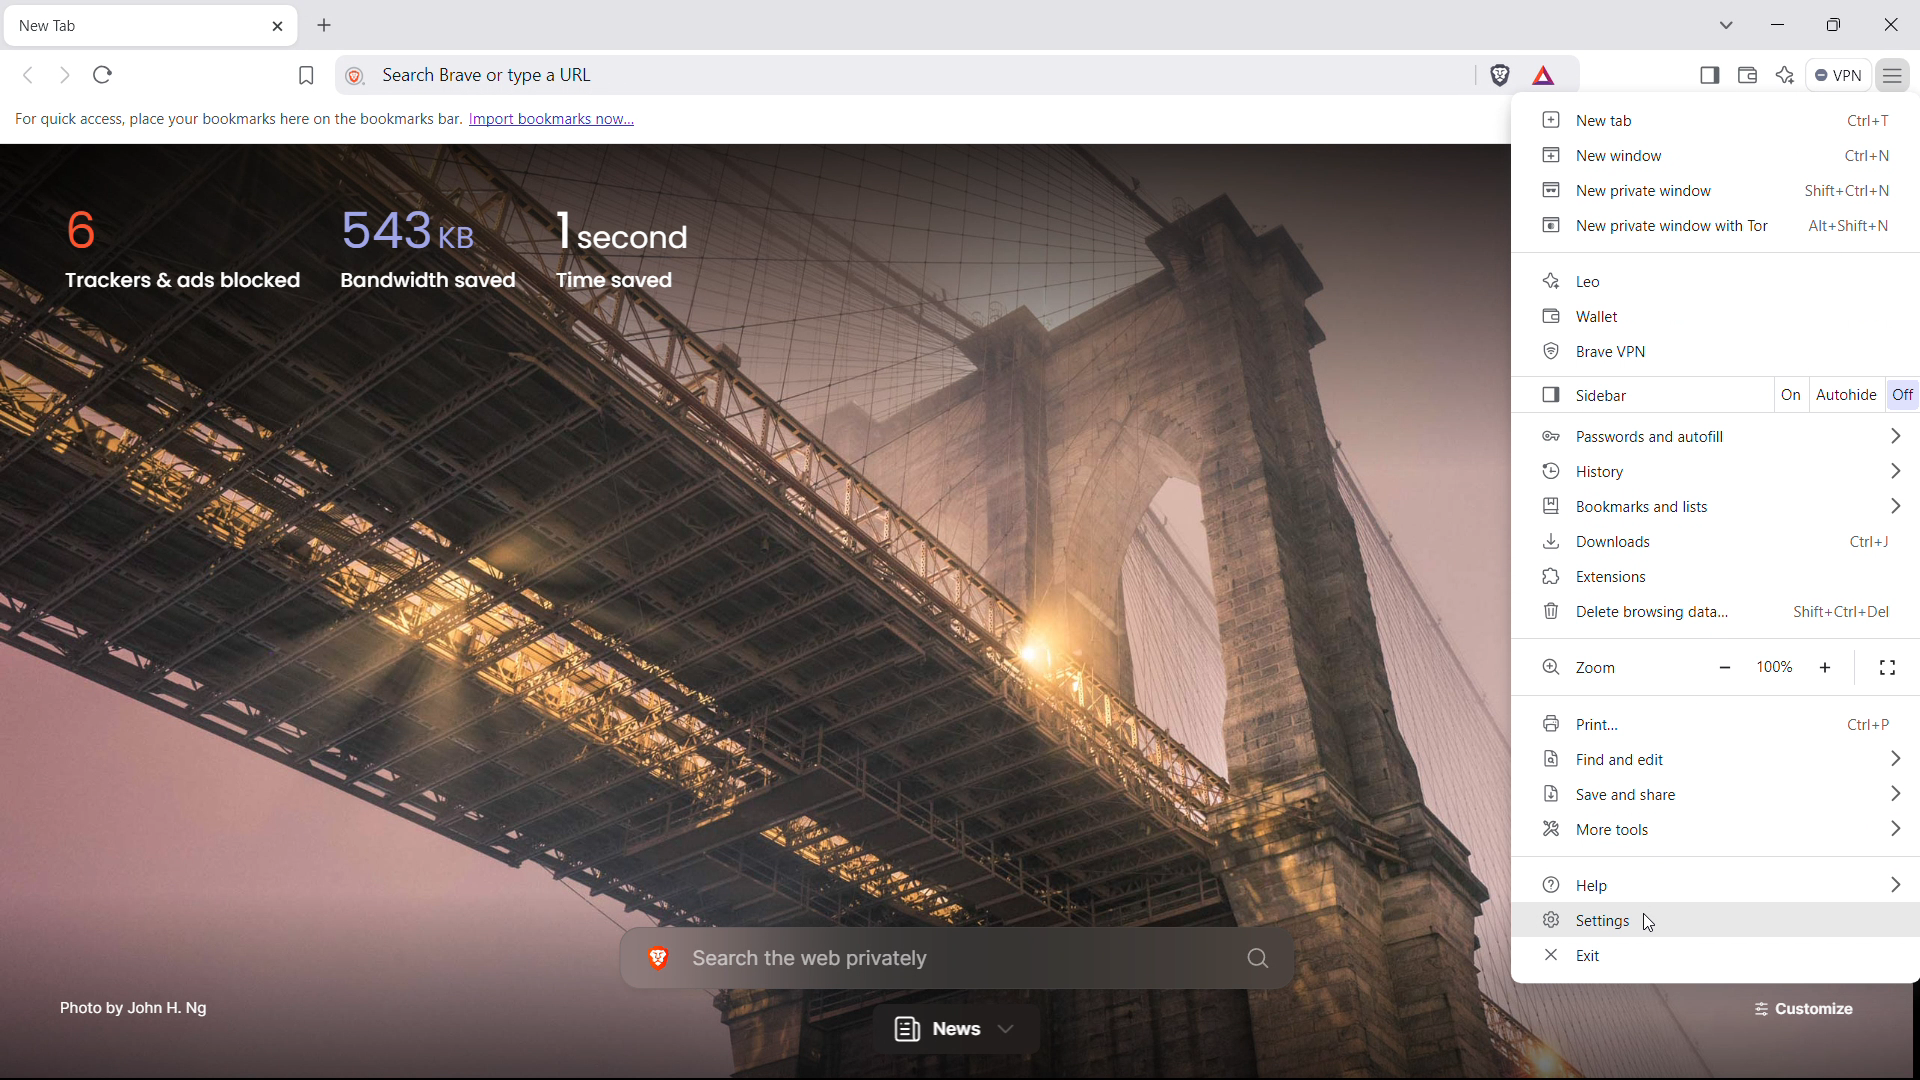 The height and width of the screenshot is (1080, 1920). What do you see at coordinates (554, 118) in the screenshot?
I see `import bookmarks` at bounding box center [554, 118].